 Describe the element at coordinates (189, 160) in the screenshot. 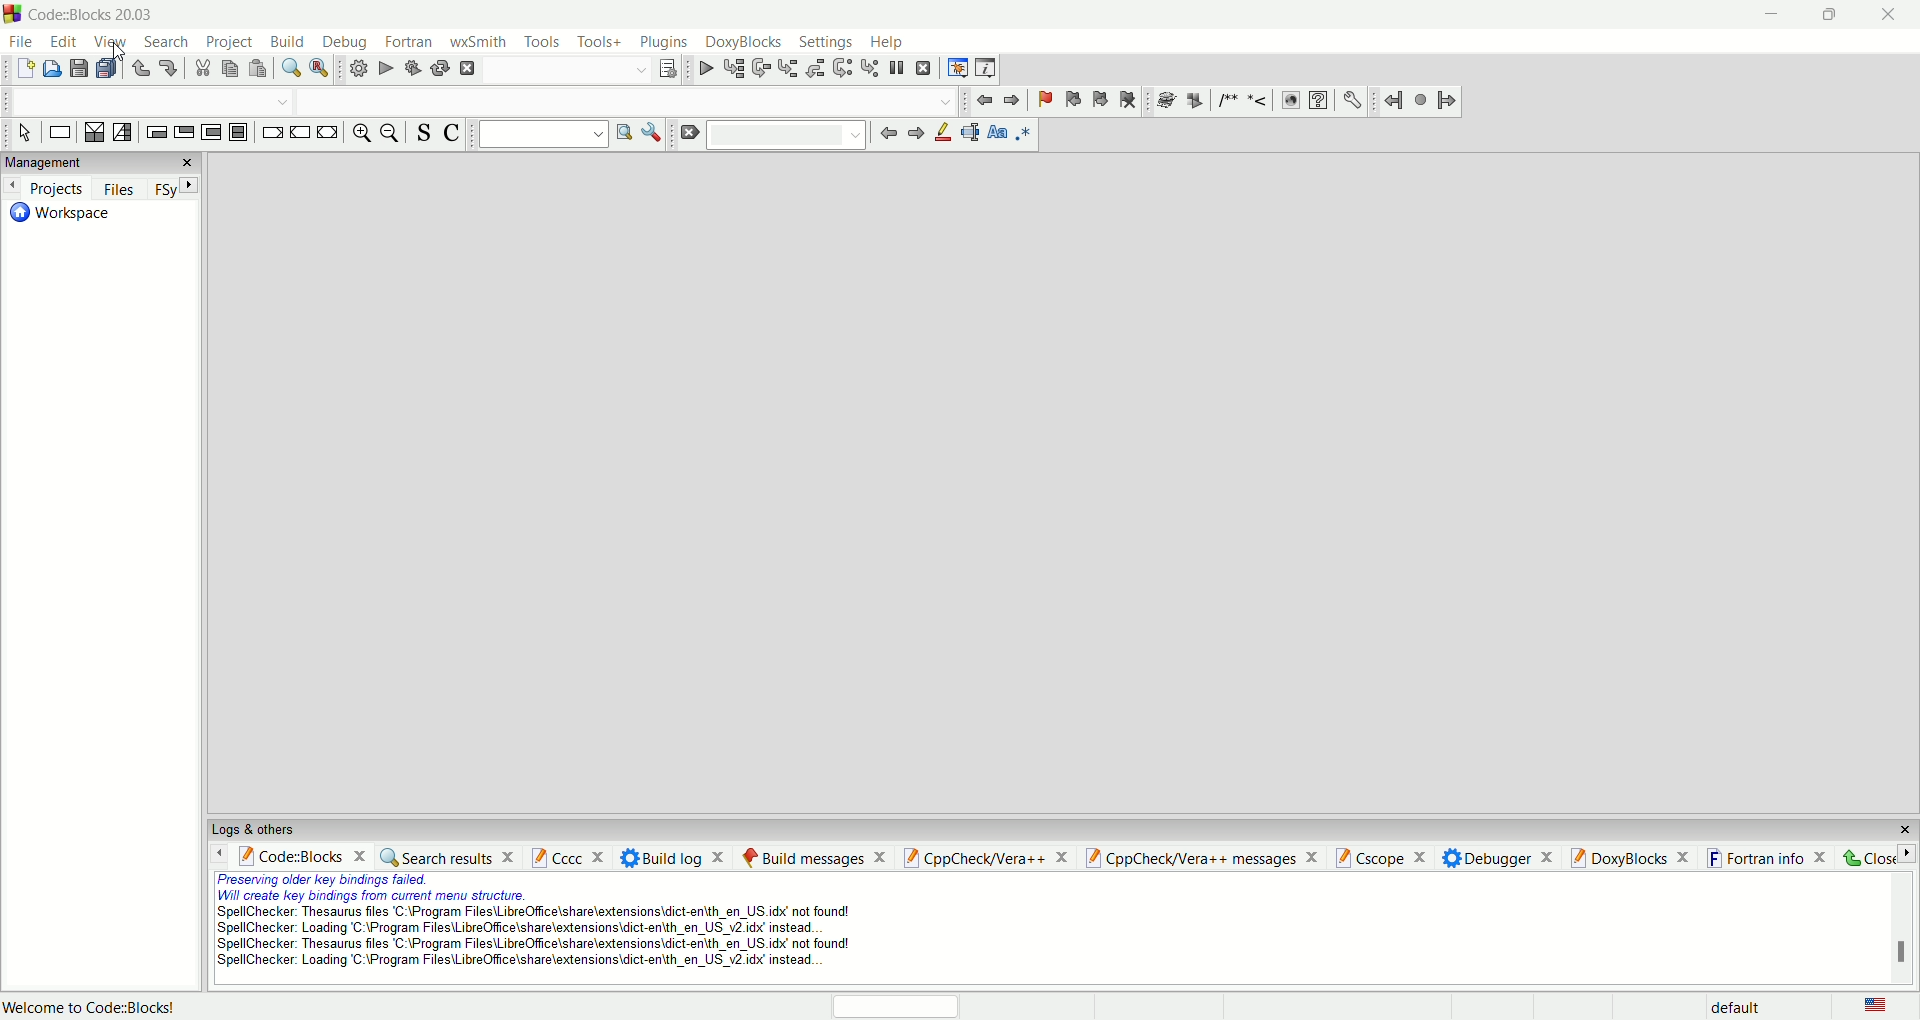

I see `close` at that location.